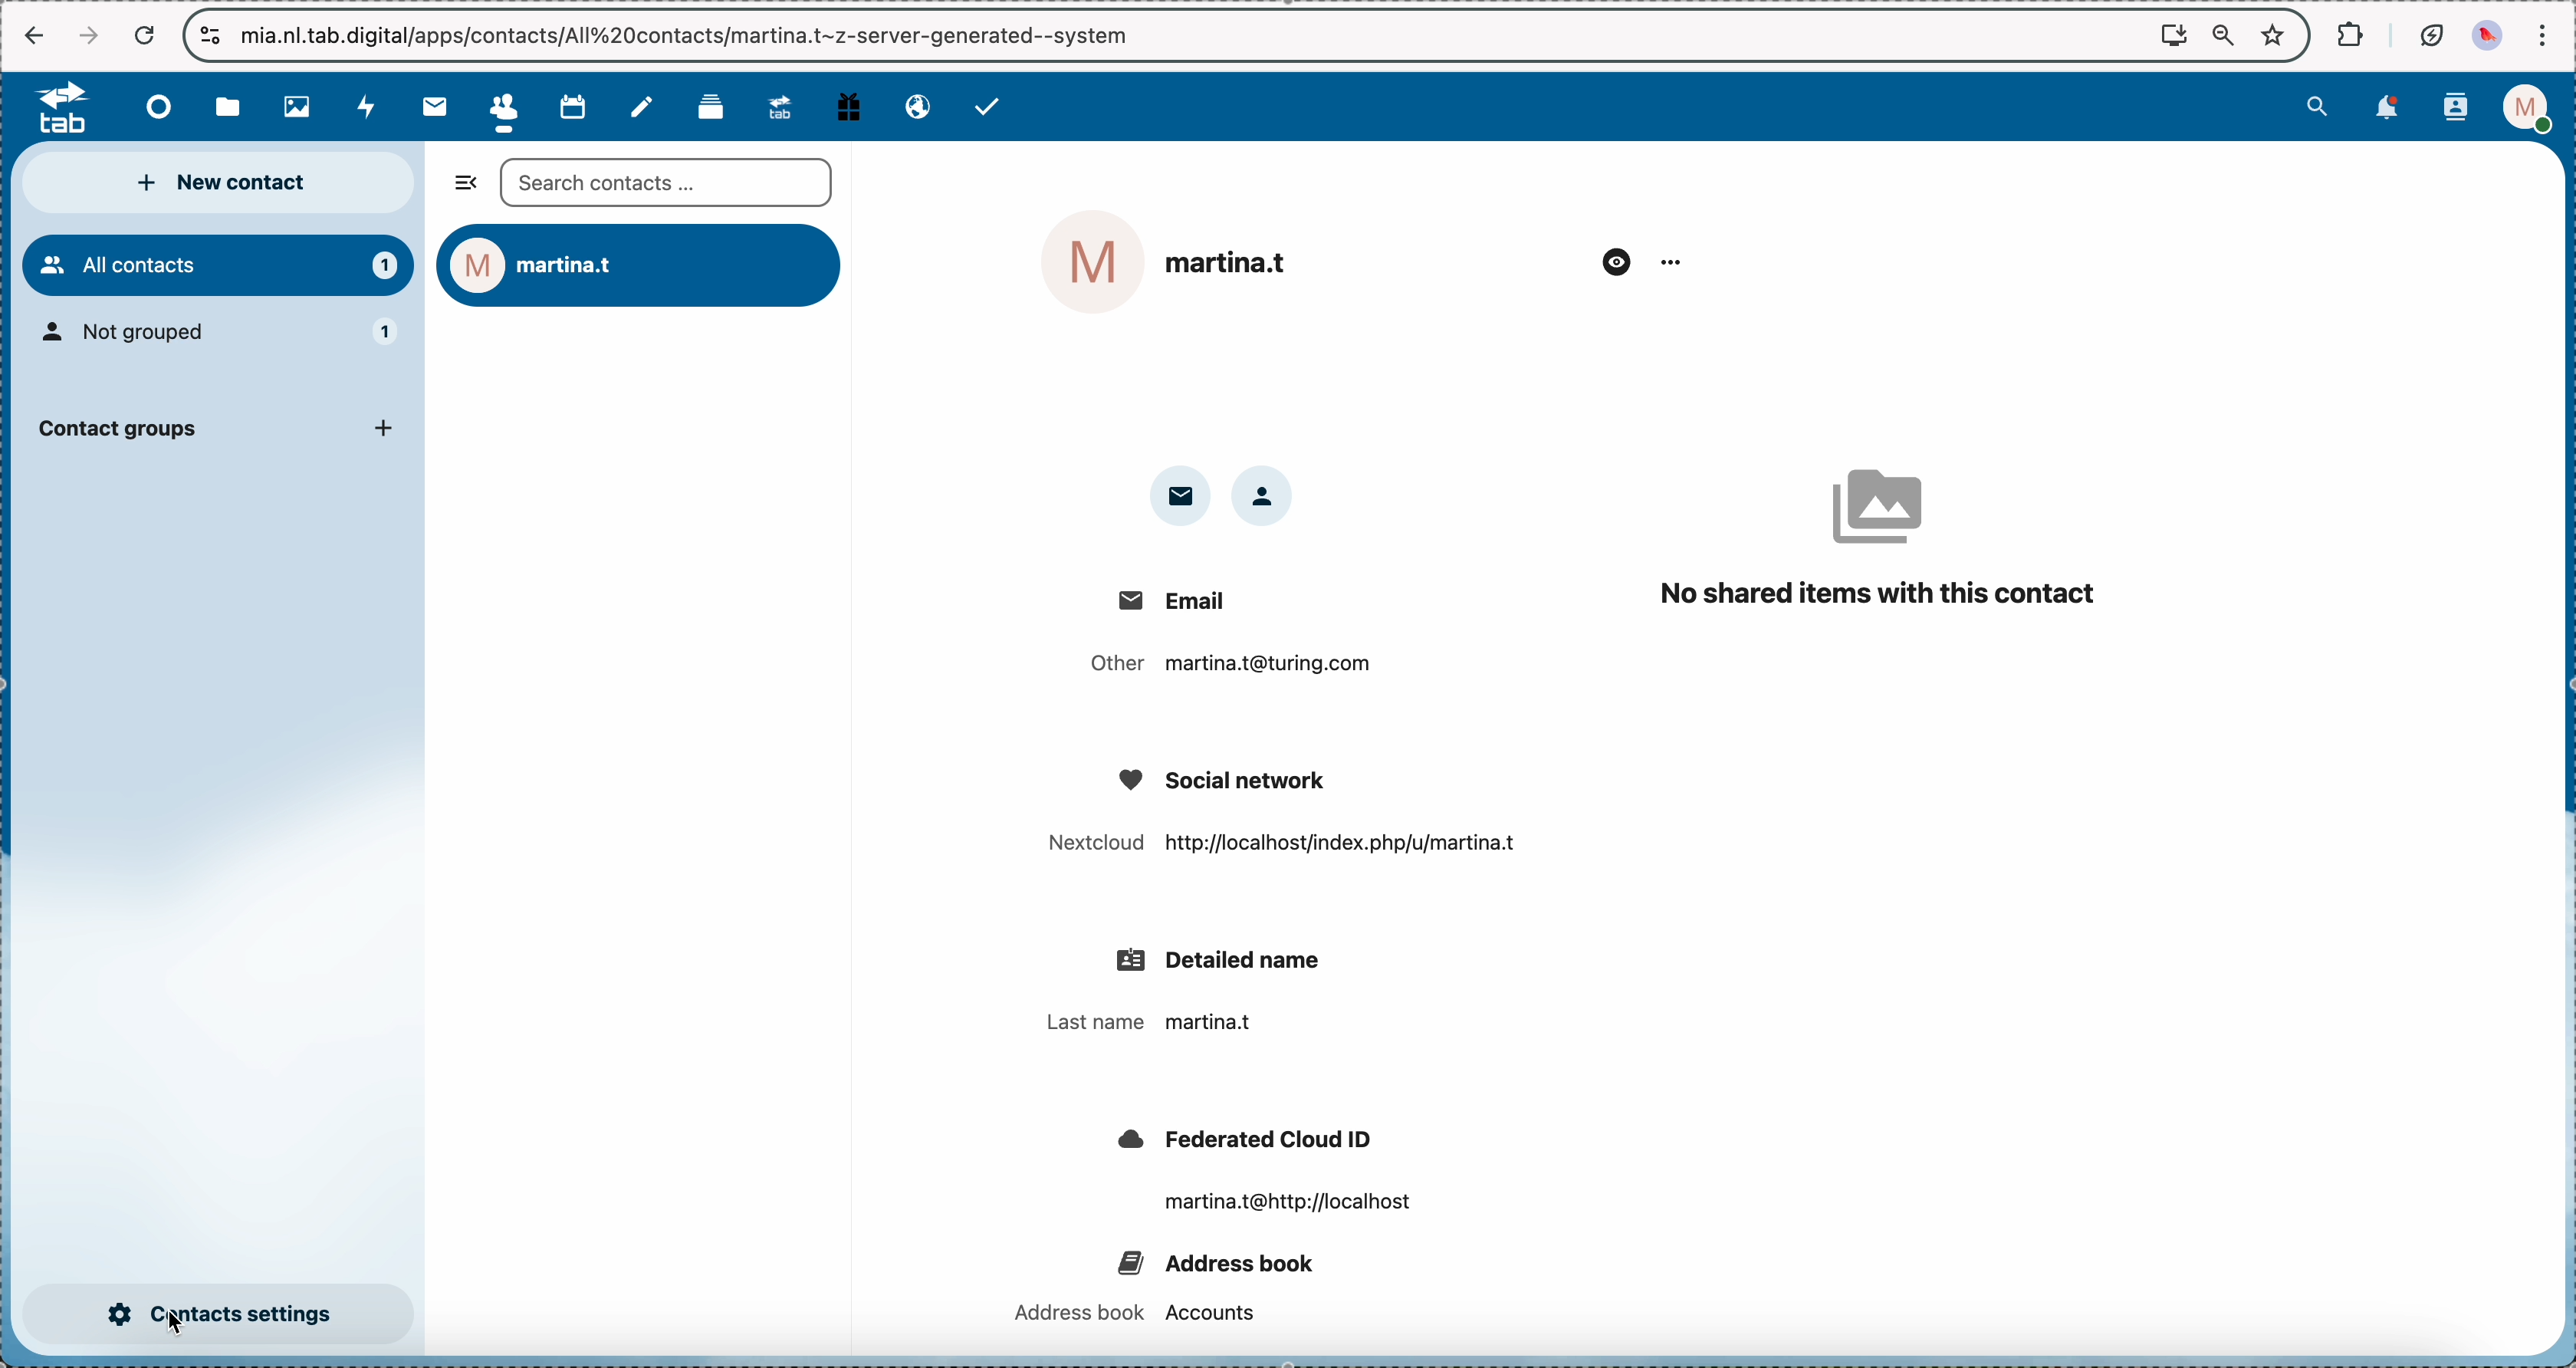 This screenshot has height=1368, width=2576. I want to click on controls, so click(208, 33).